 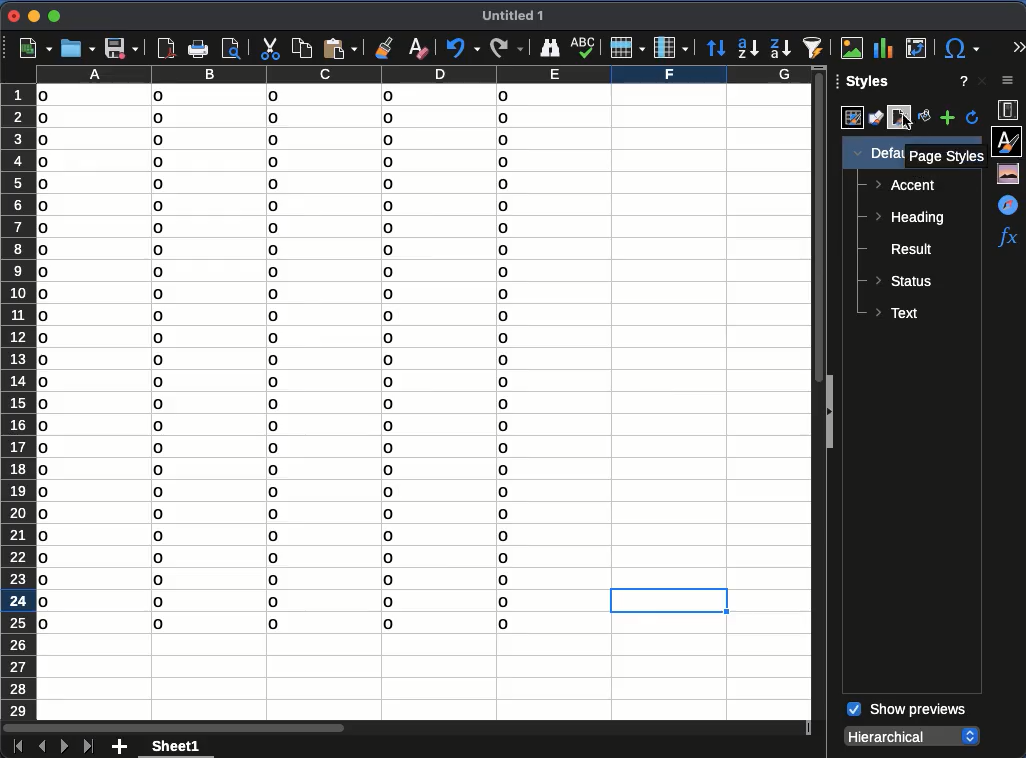 What do you see at coordinates (914, 219) in the screenshot?
I see `heading` at bounding box center [914, 219].